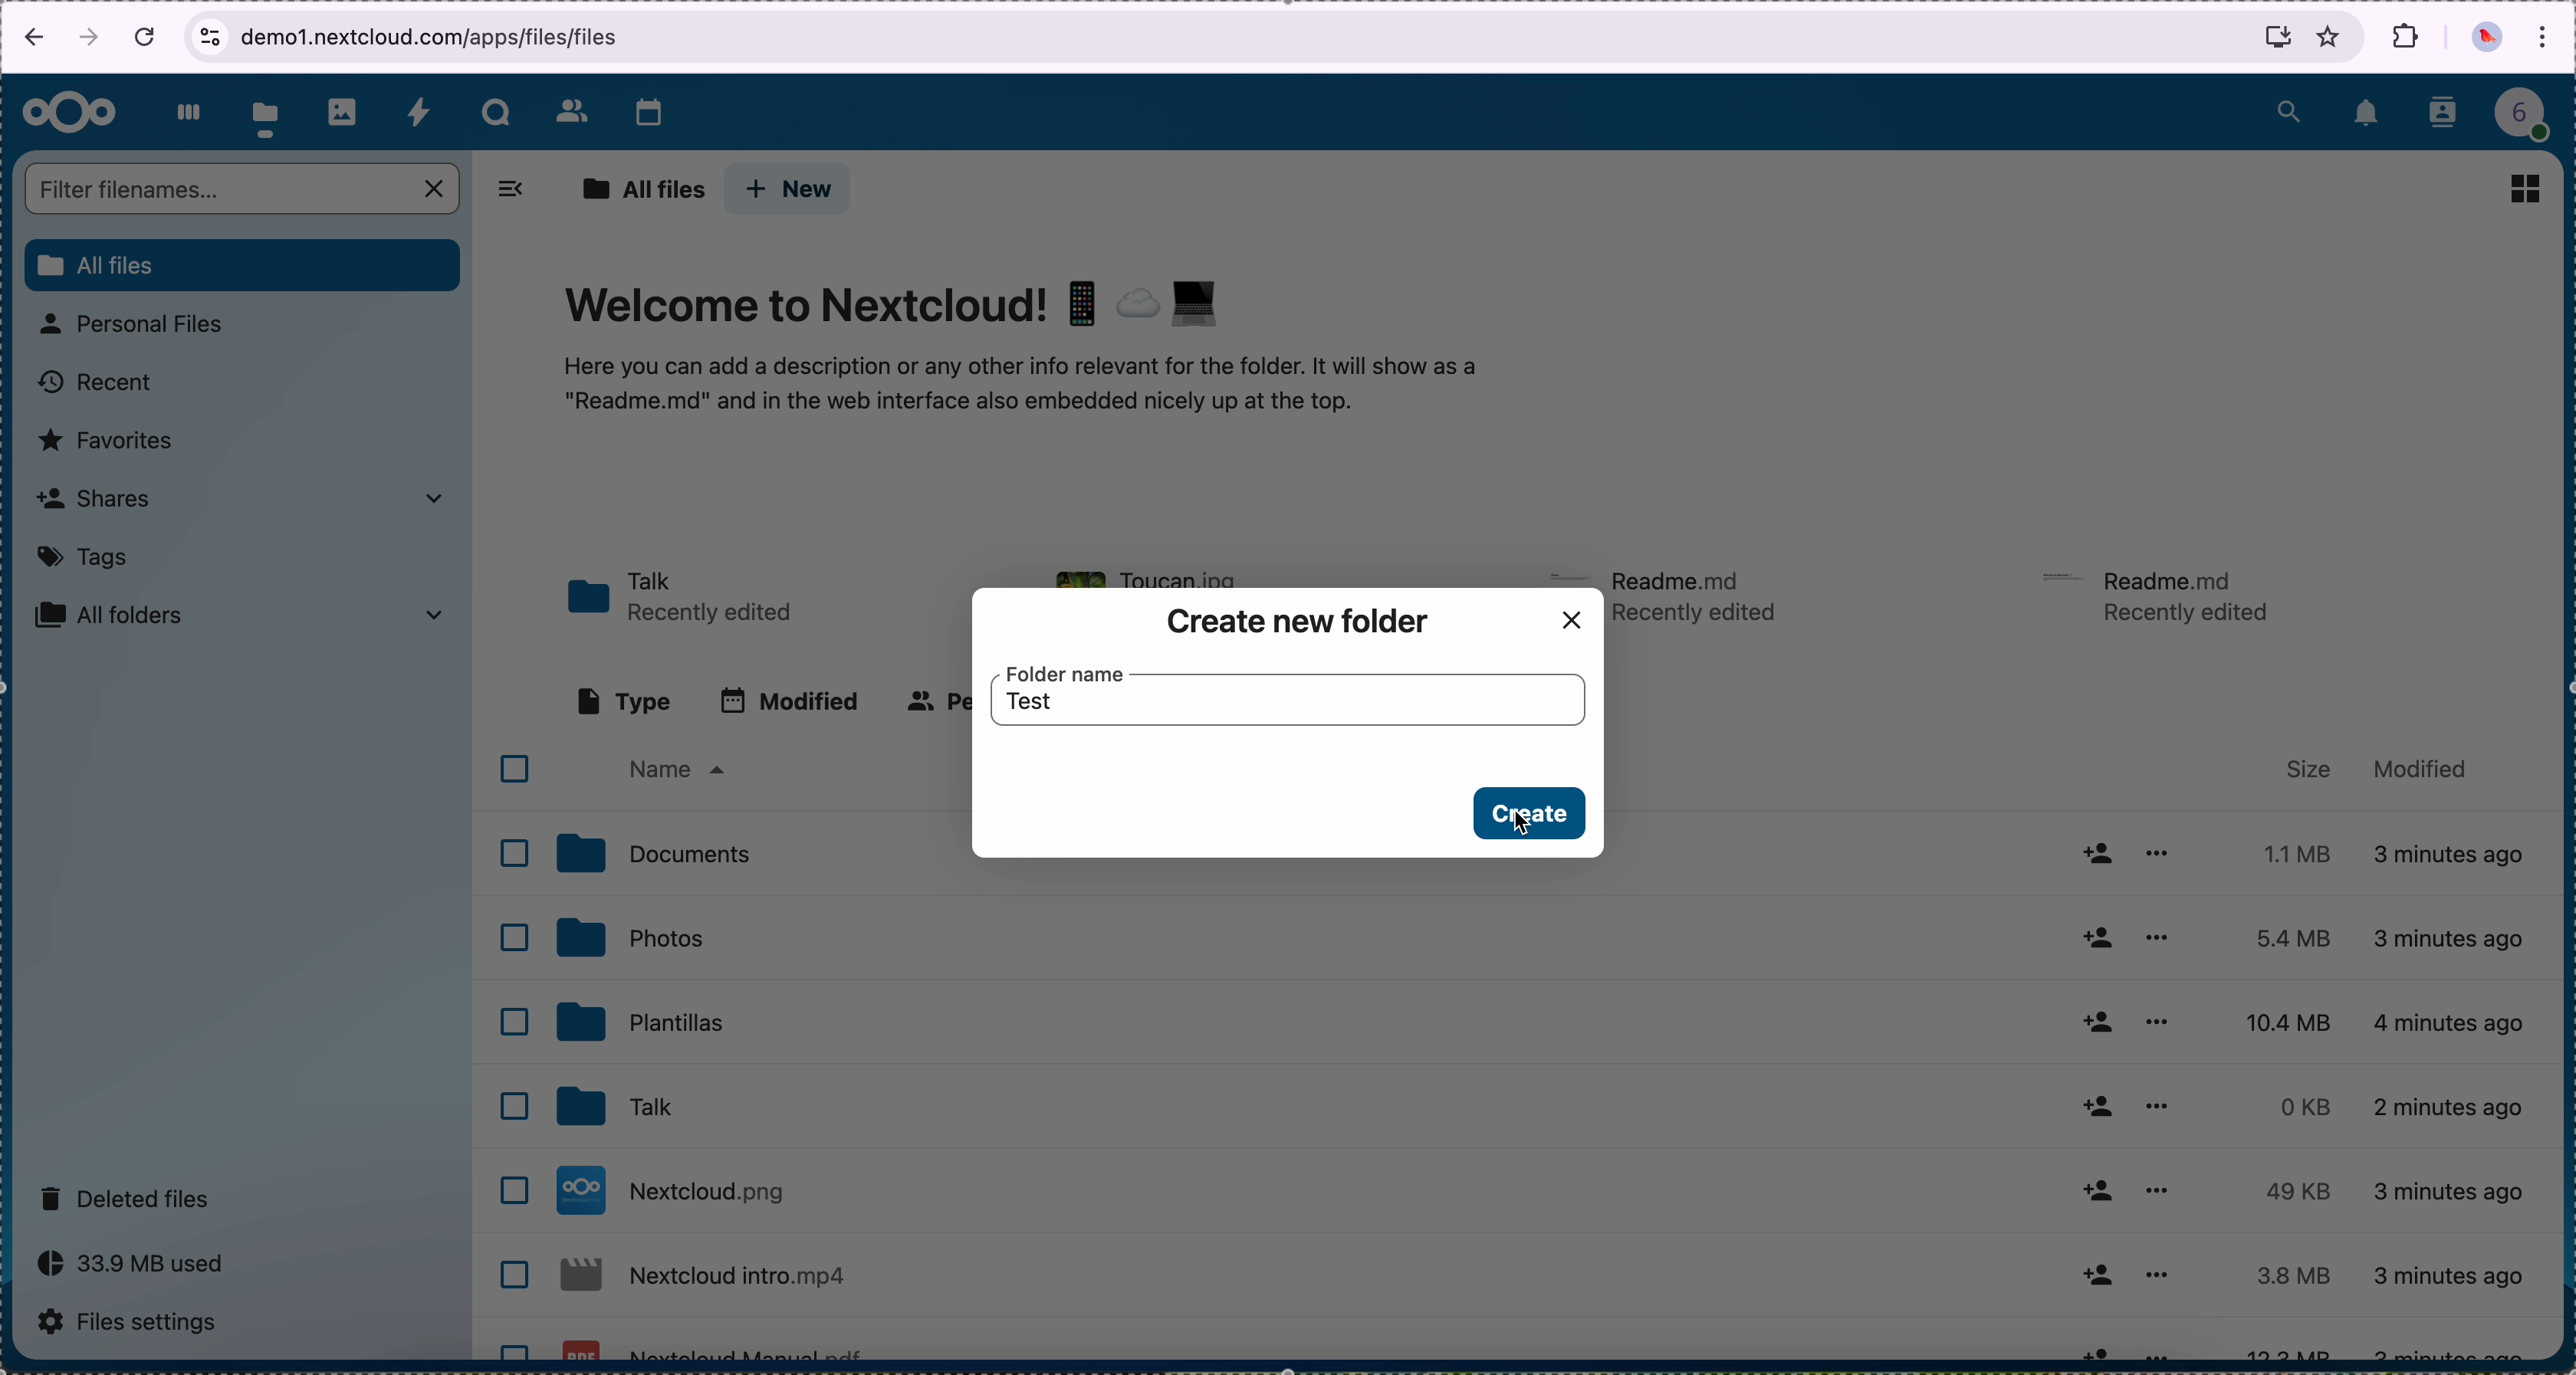 Image resolution: width=2576 pixels, height=1375 pixels. What do you see at coordinates (98, 383) in the screenshot?
I see `recent` at bounding box center [98, 383].